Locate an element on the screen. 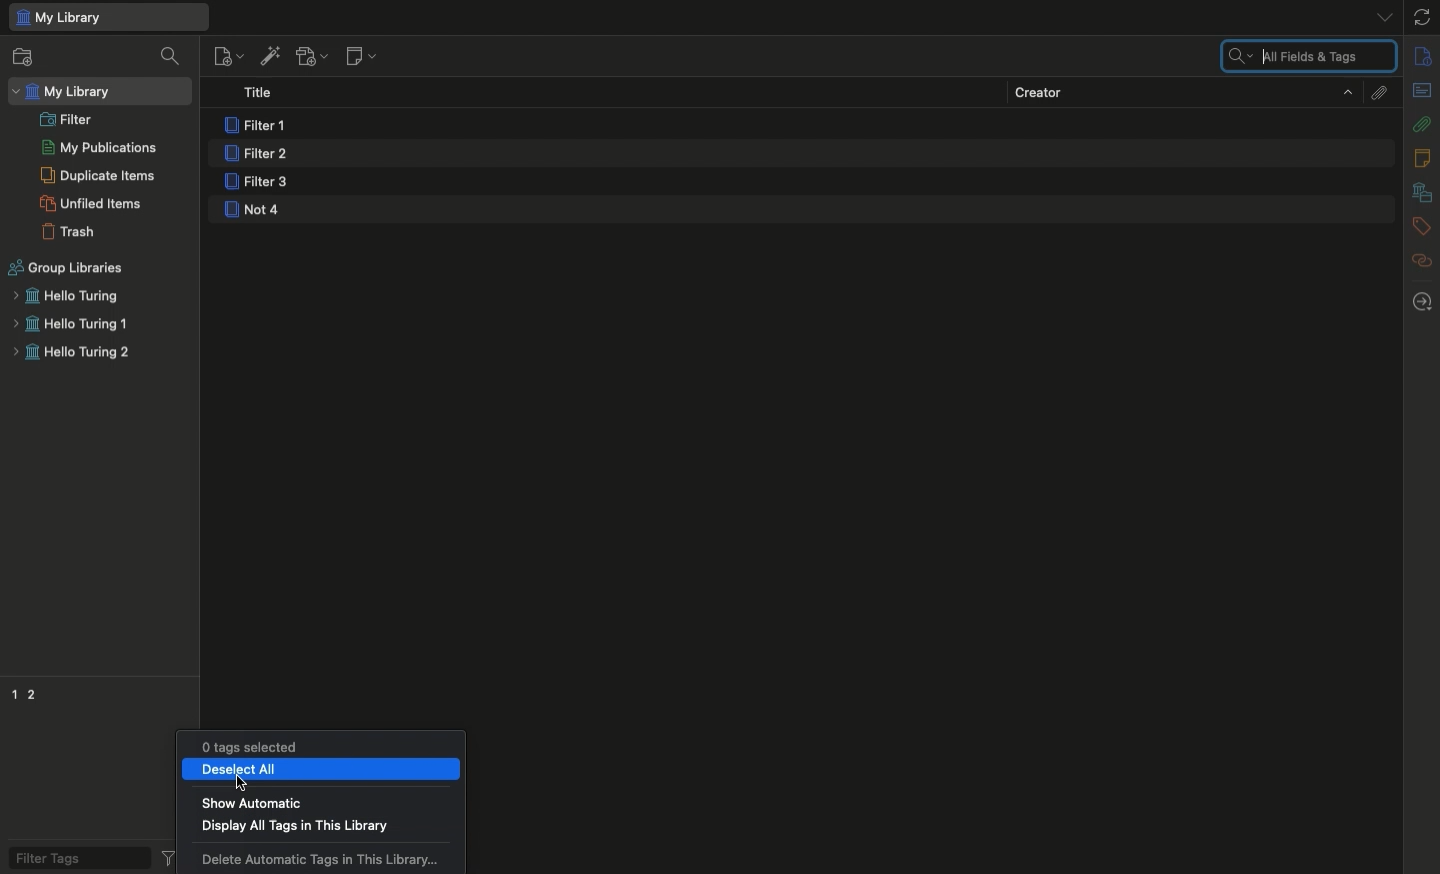 The image size is (1440, 874). Abstract is located at coordinates (1421, 92).